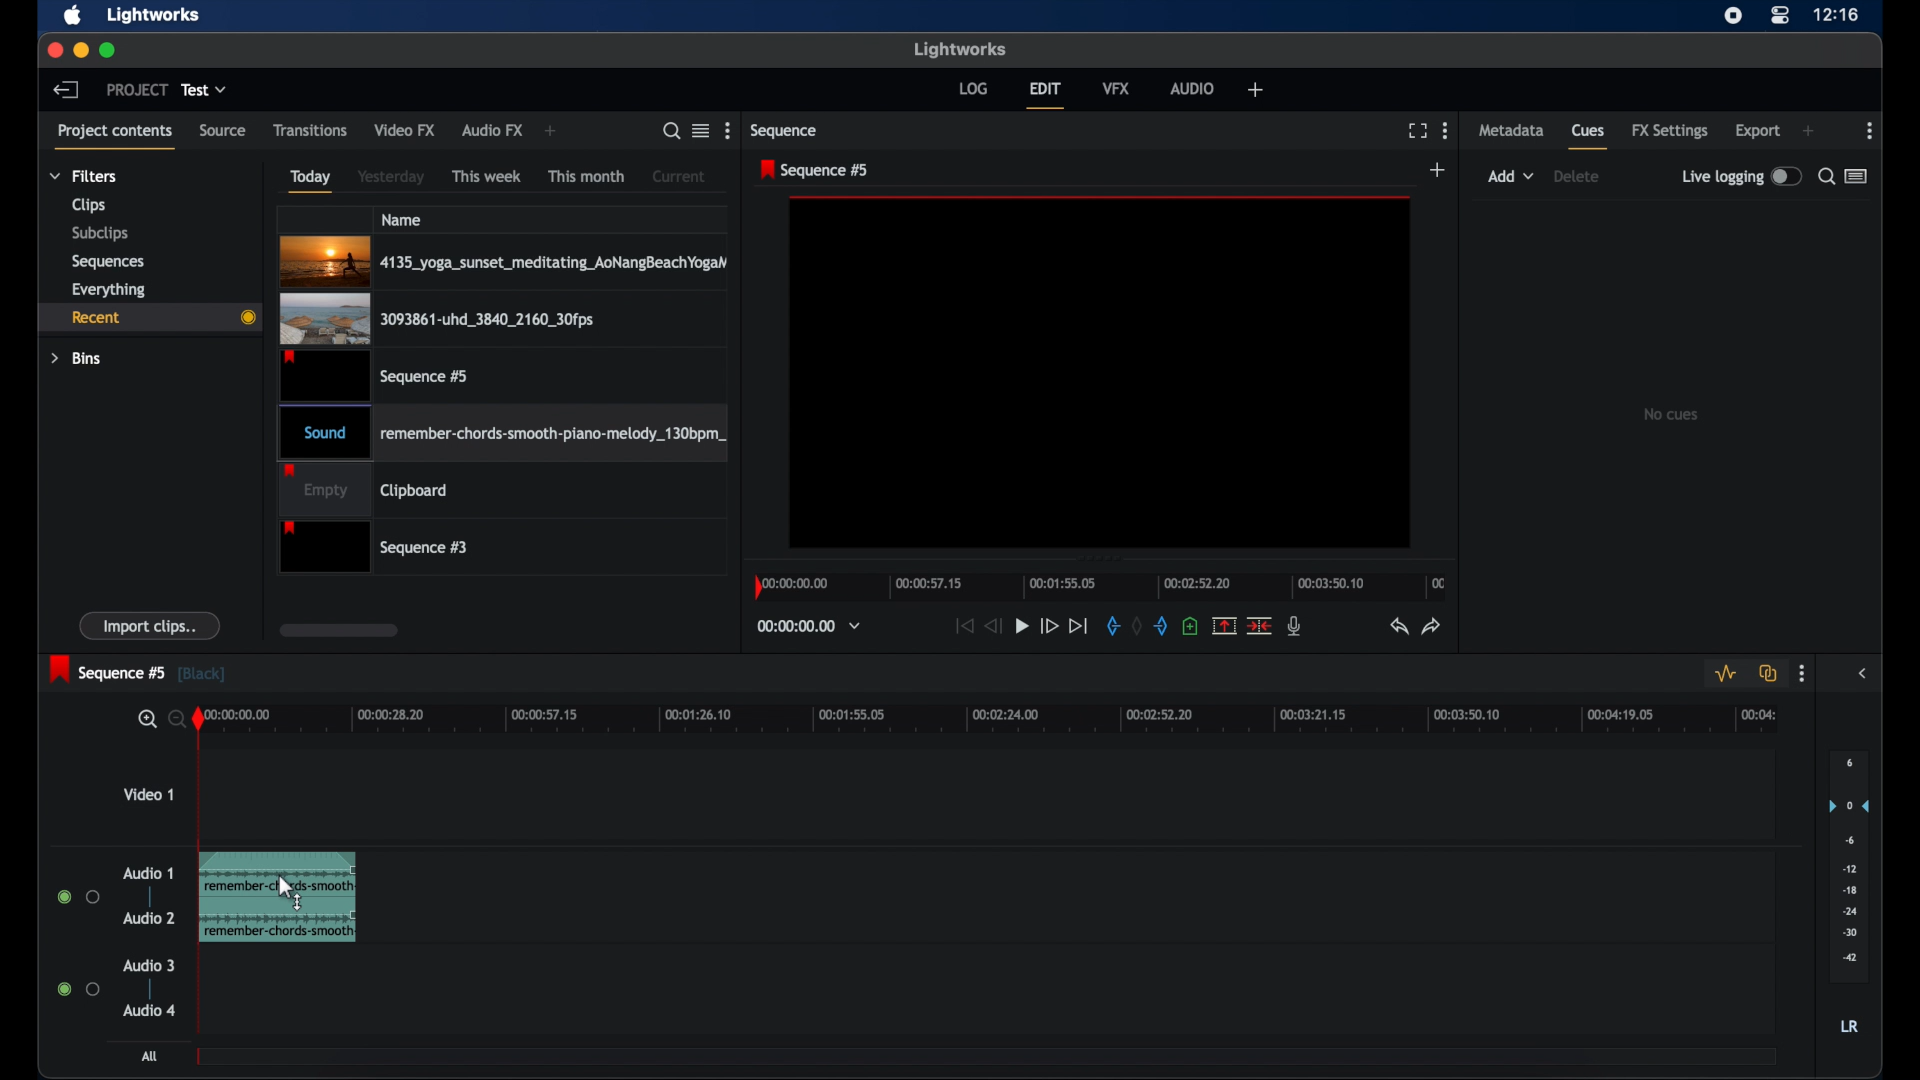 The width and height of the screenshot is (1920, 1080). Describe the element at coordinates (108, 262) in the screenshot. I see `sequencies` at that location.